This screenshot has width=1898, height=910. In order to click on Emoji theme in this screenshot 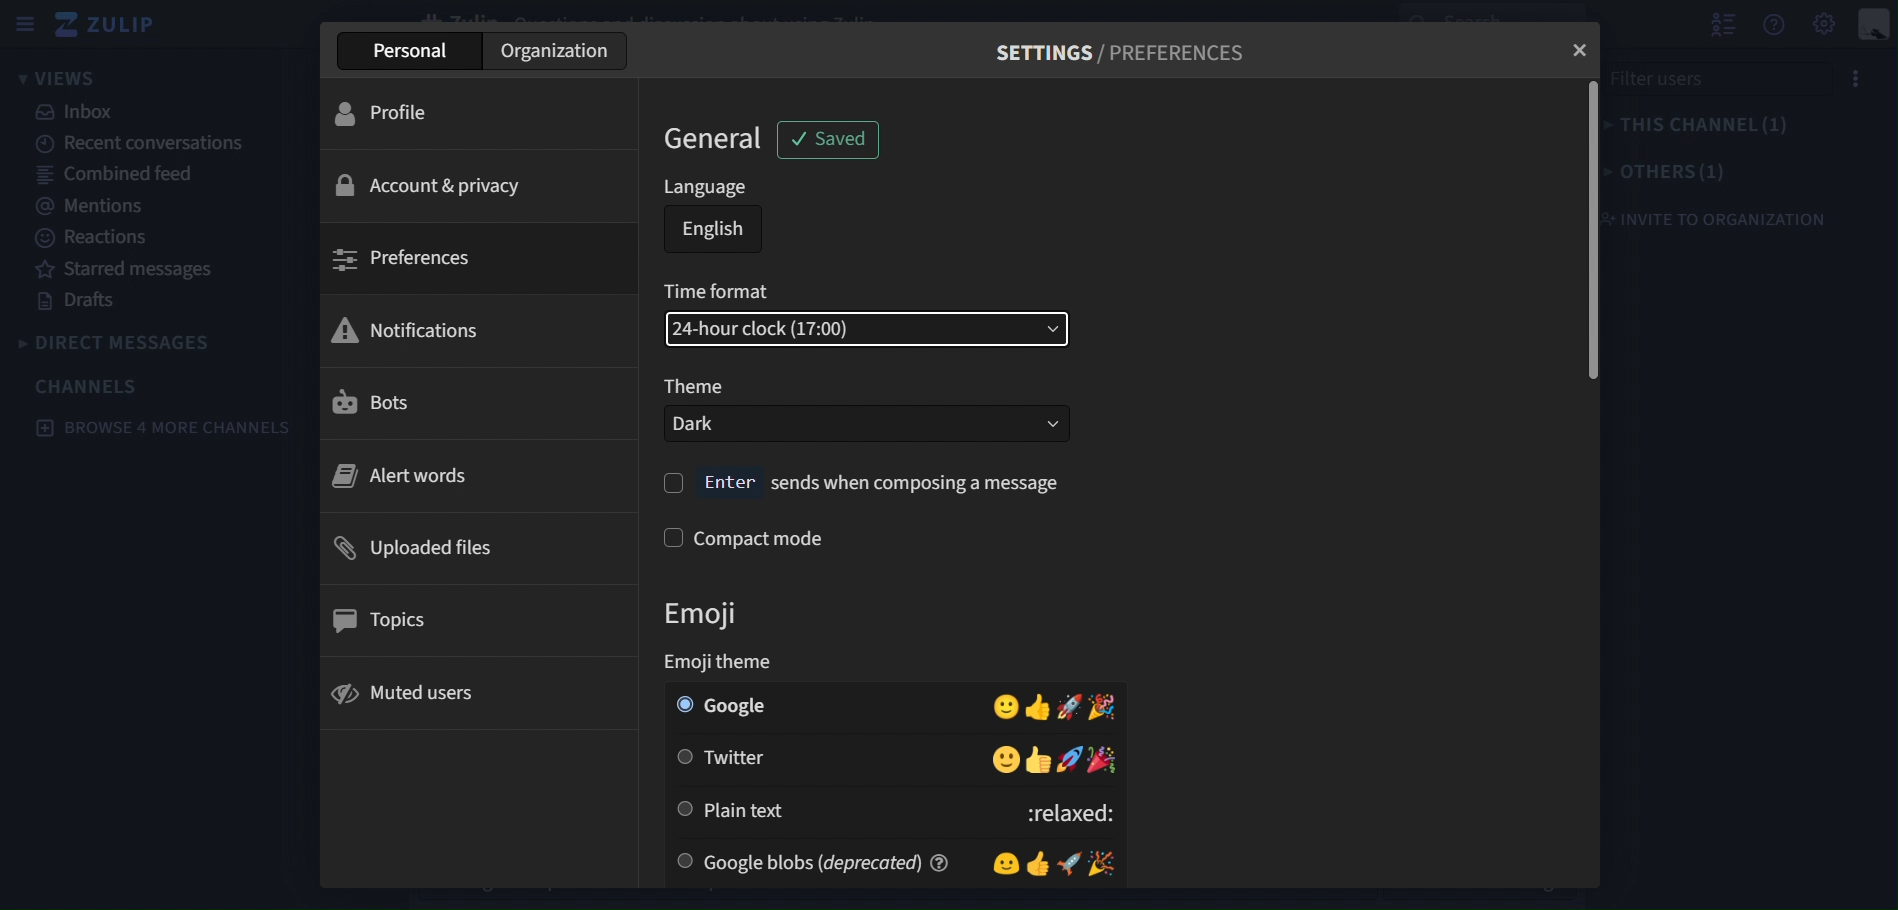, I will do `click(741, 663)`.